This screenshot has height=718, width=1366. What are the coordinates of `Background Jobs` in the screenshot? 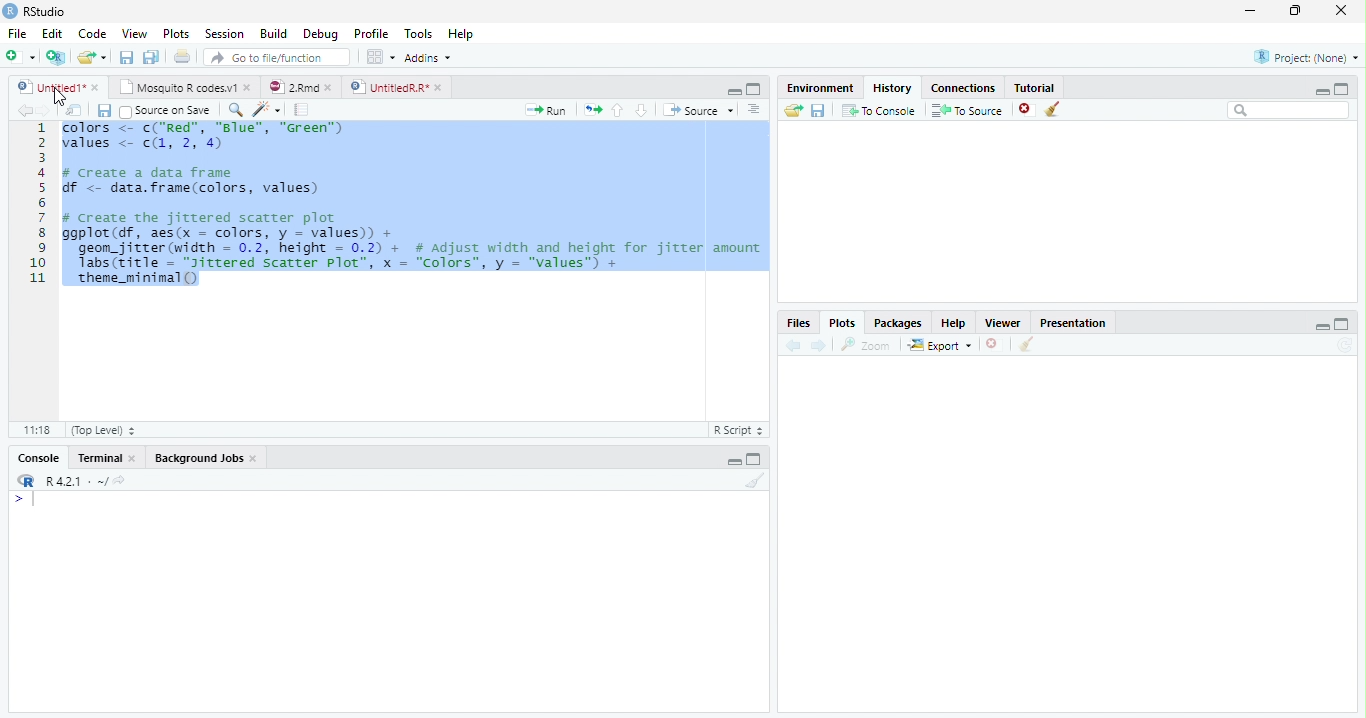 It's located at (198, 457).